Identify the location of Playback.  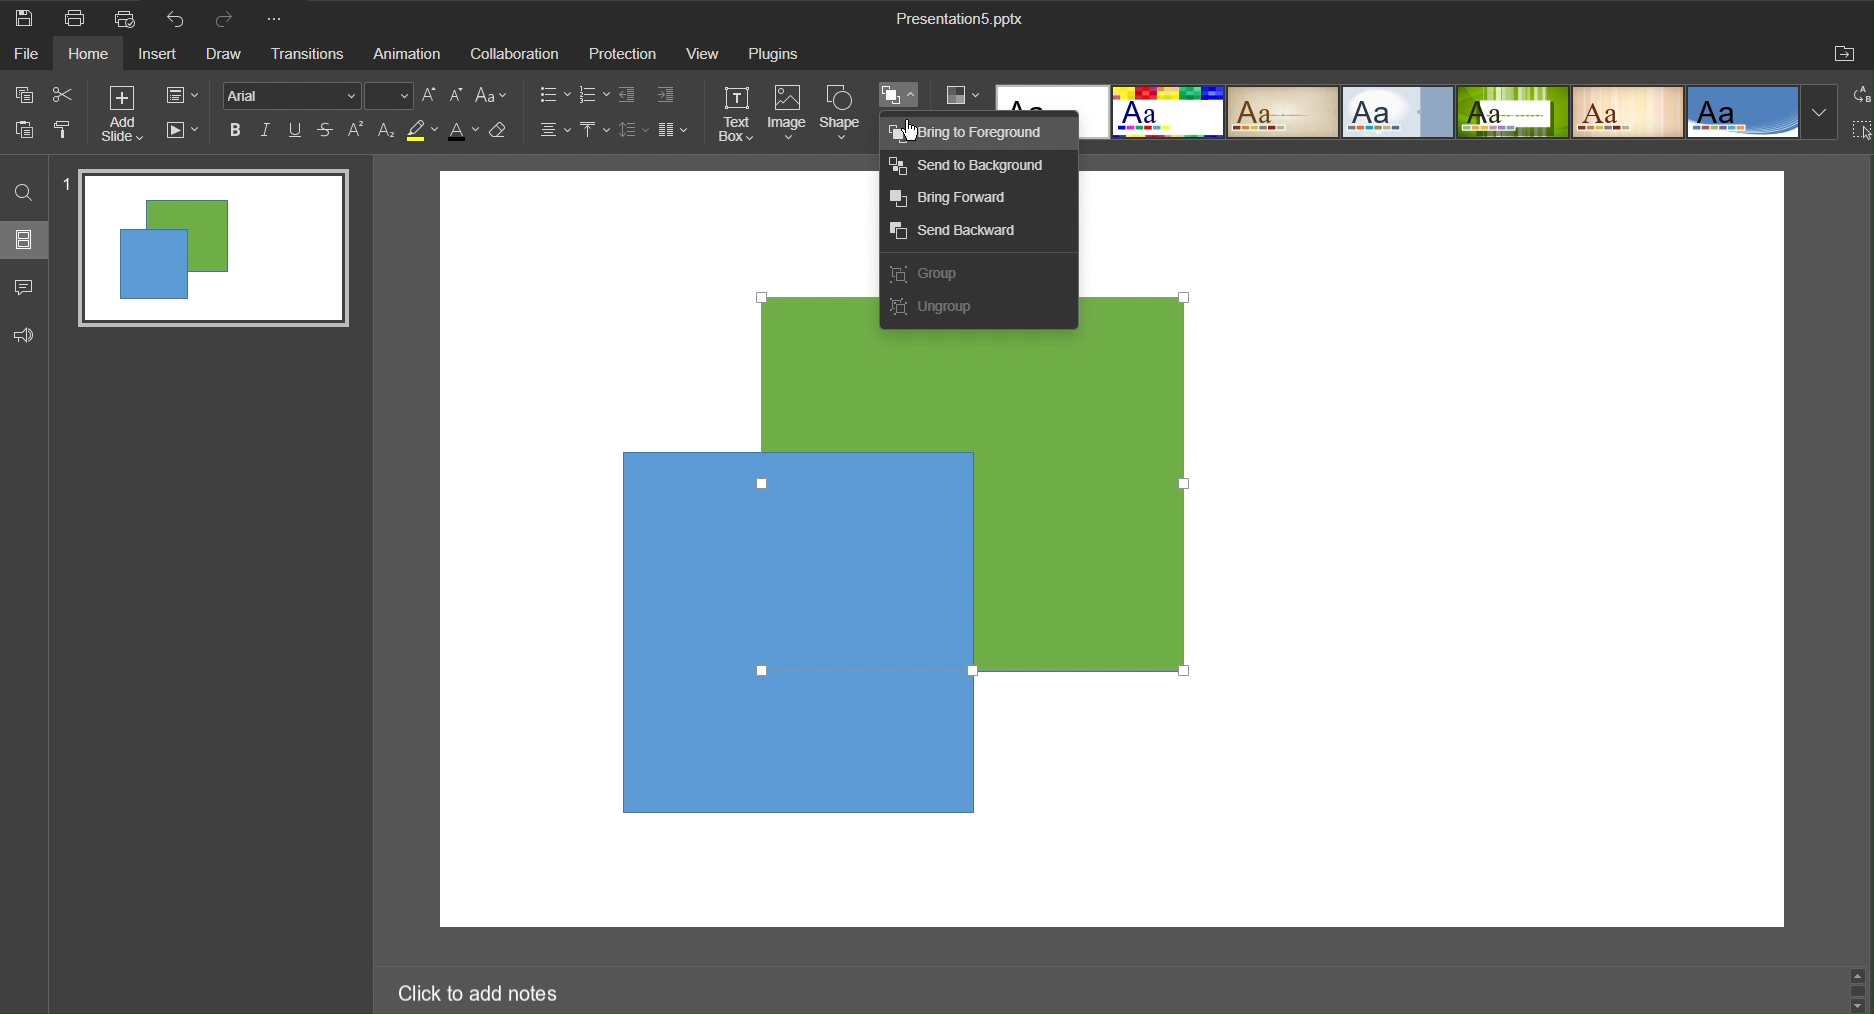
(184, 132).